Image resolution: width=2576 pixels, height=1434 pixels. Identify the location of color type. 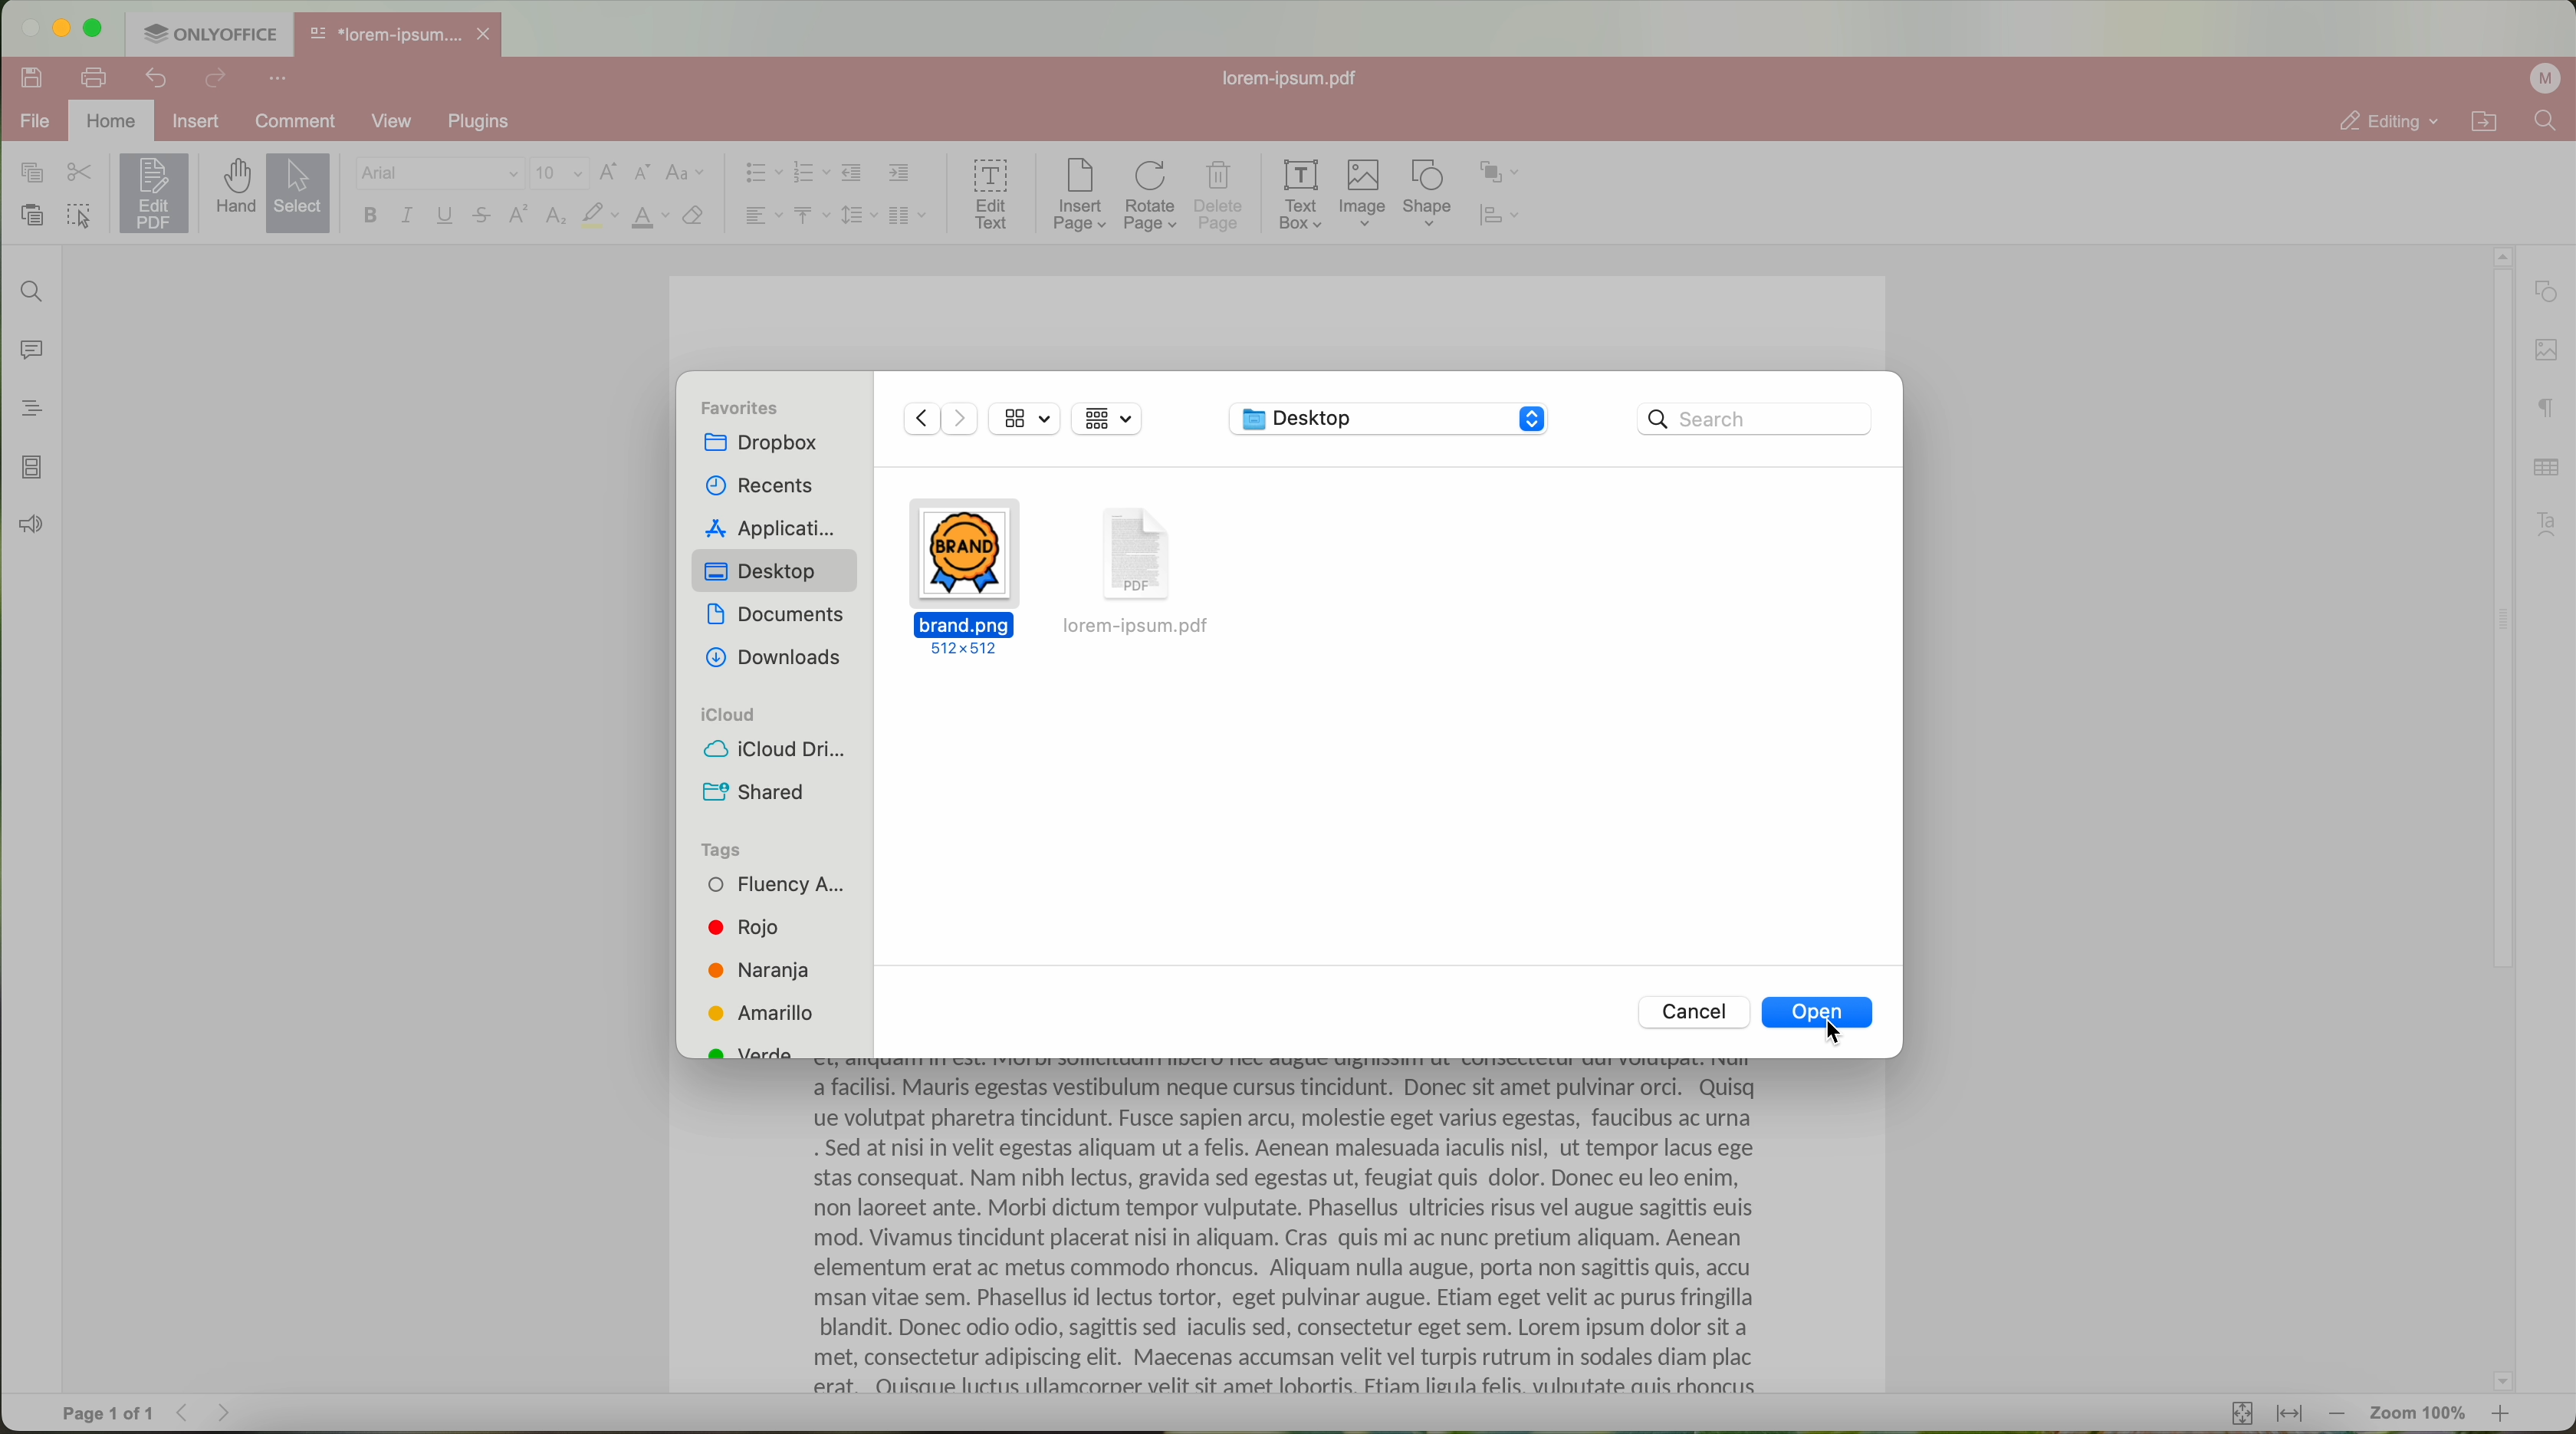
(651, 218).